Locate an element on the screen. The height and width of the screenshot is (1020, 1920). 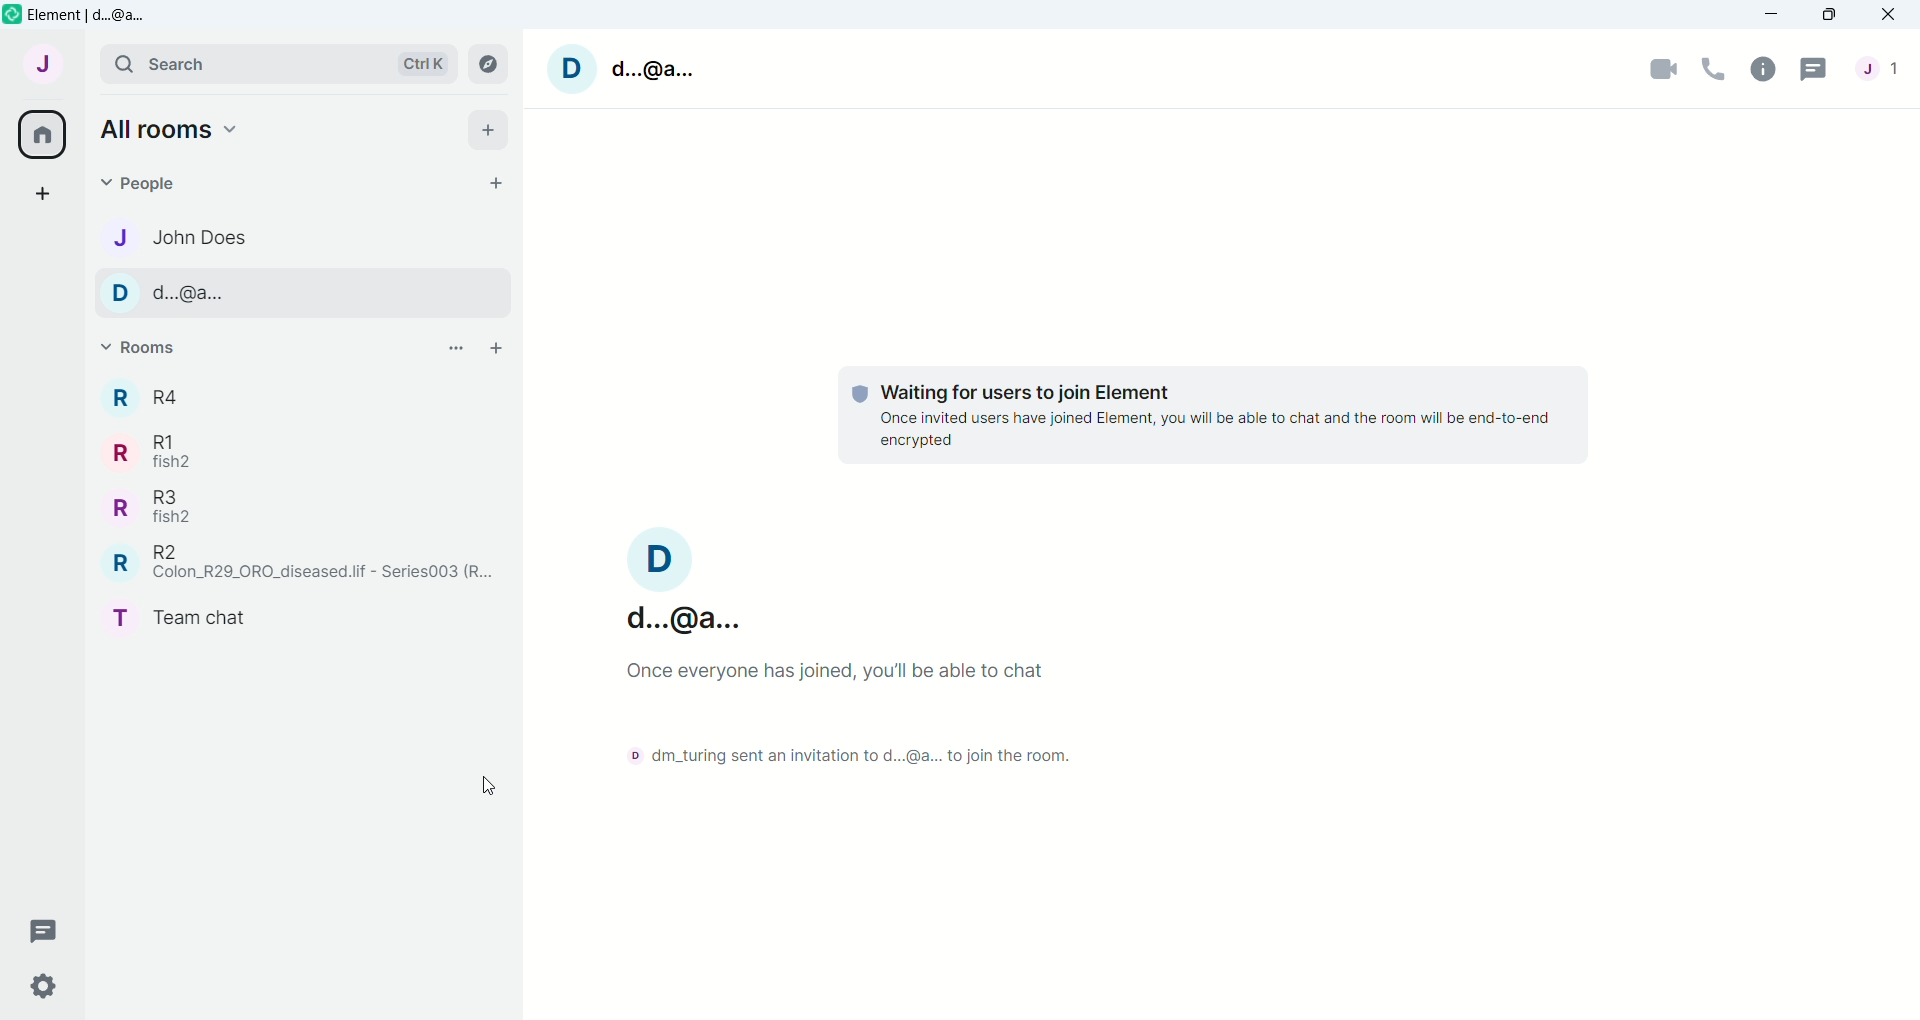
R R4 is located at coordinates (150, 396).